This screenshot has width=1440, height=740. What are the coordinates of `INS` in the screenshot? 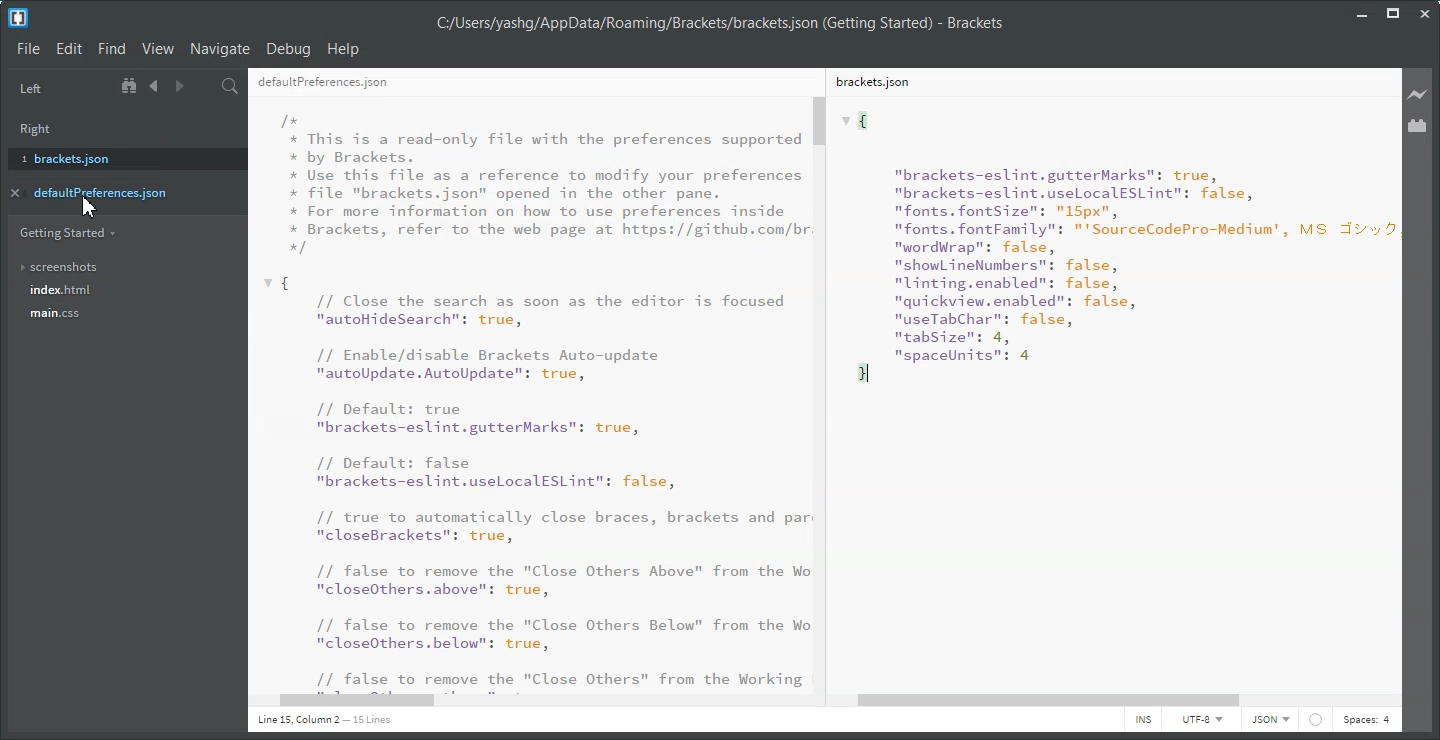 It's located at (1143, 721).